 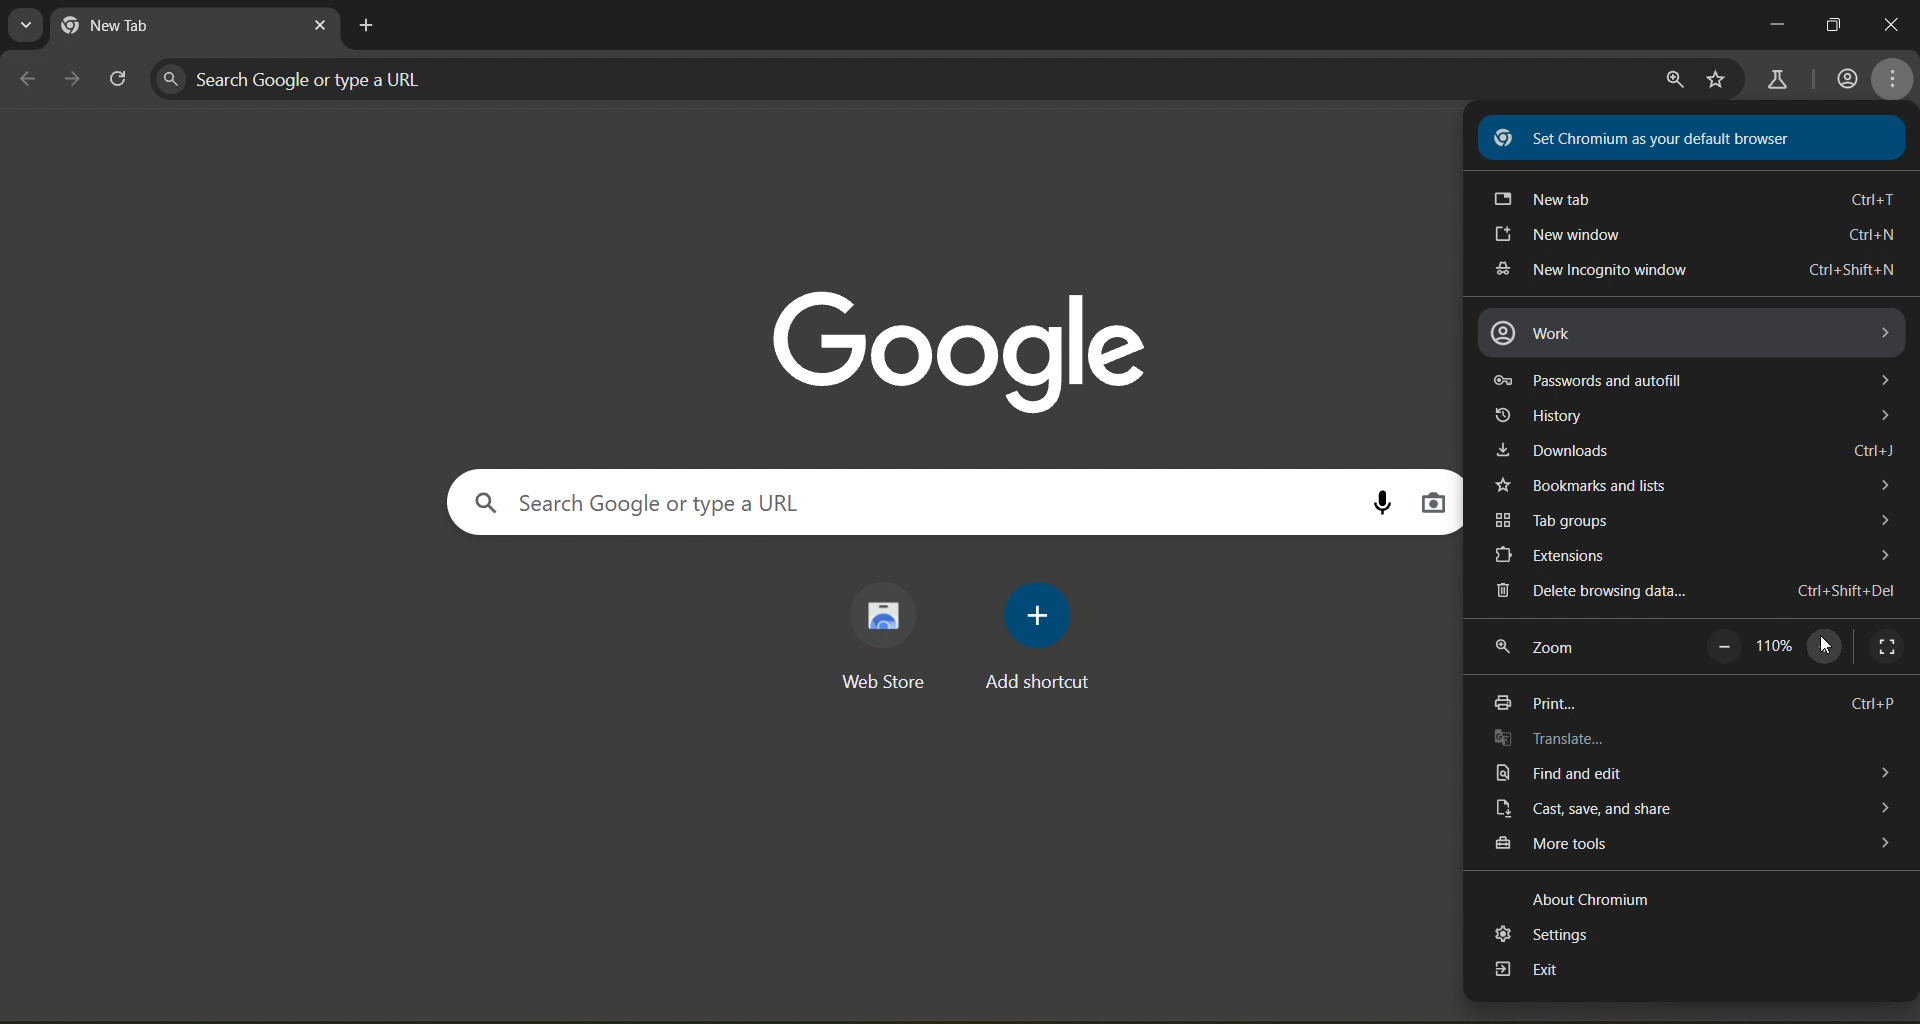 I want to click on passwords and autofill, so click(x=1697, y=379).